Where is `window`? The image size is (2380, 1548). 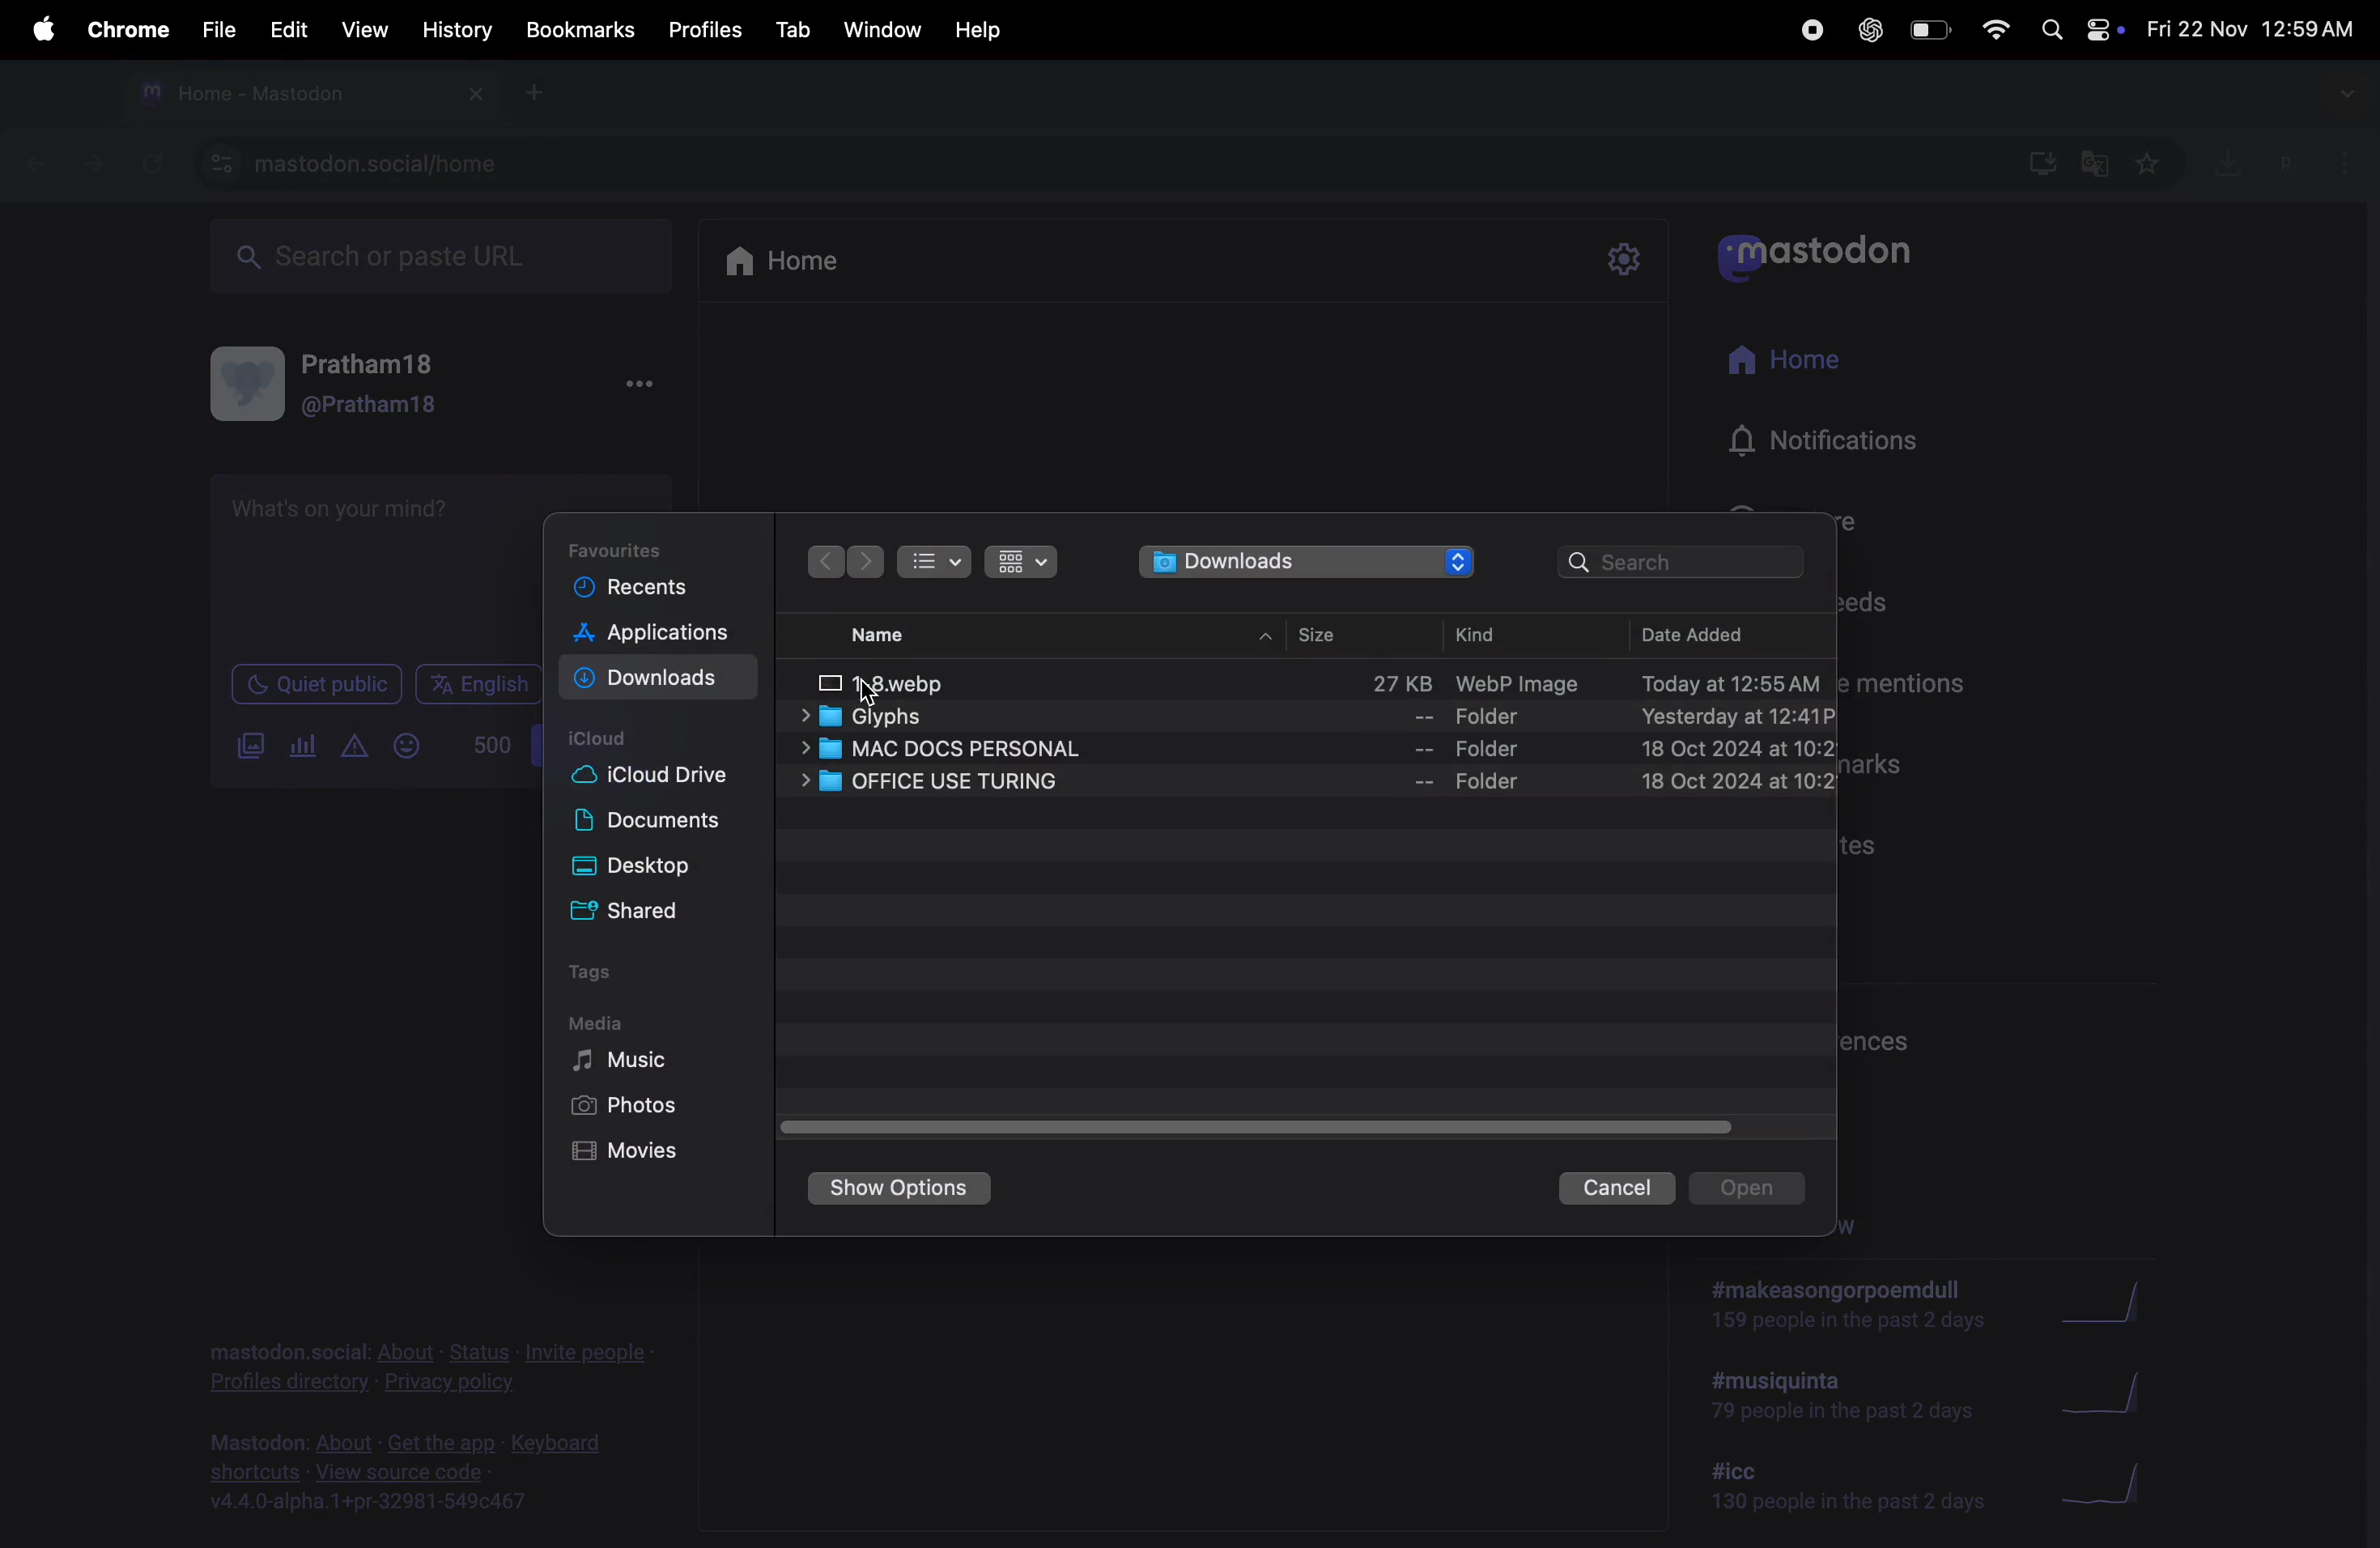
window is located at coordinates (883, 31).